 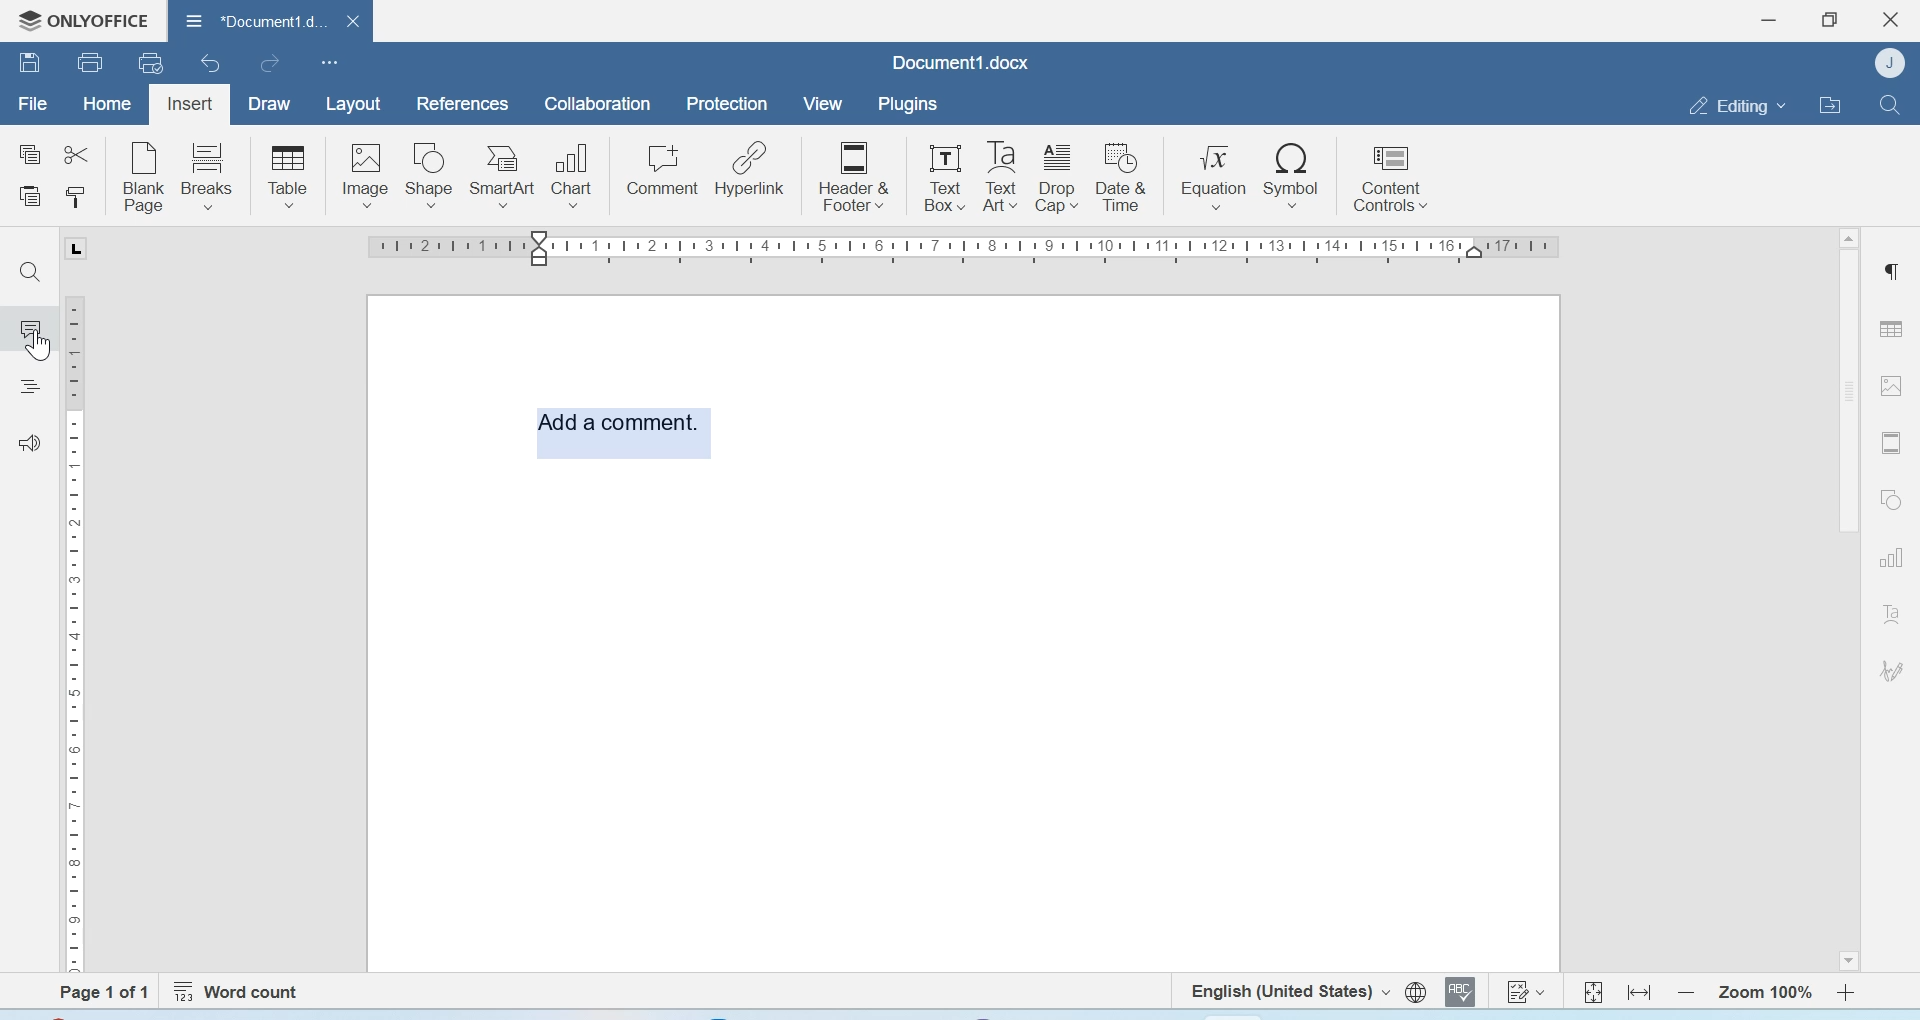 I want to click on Zoom, so click(x=1763, y=993).